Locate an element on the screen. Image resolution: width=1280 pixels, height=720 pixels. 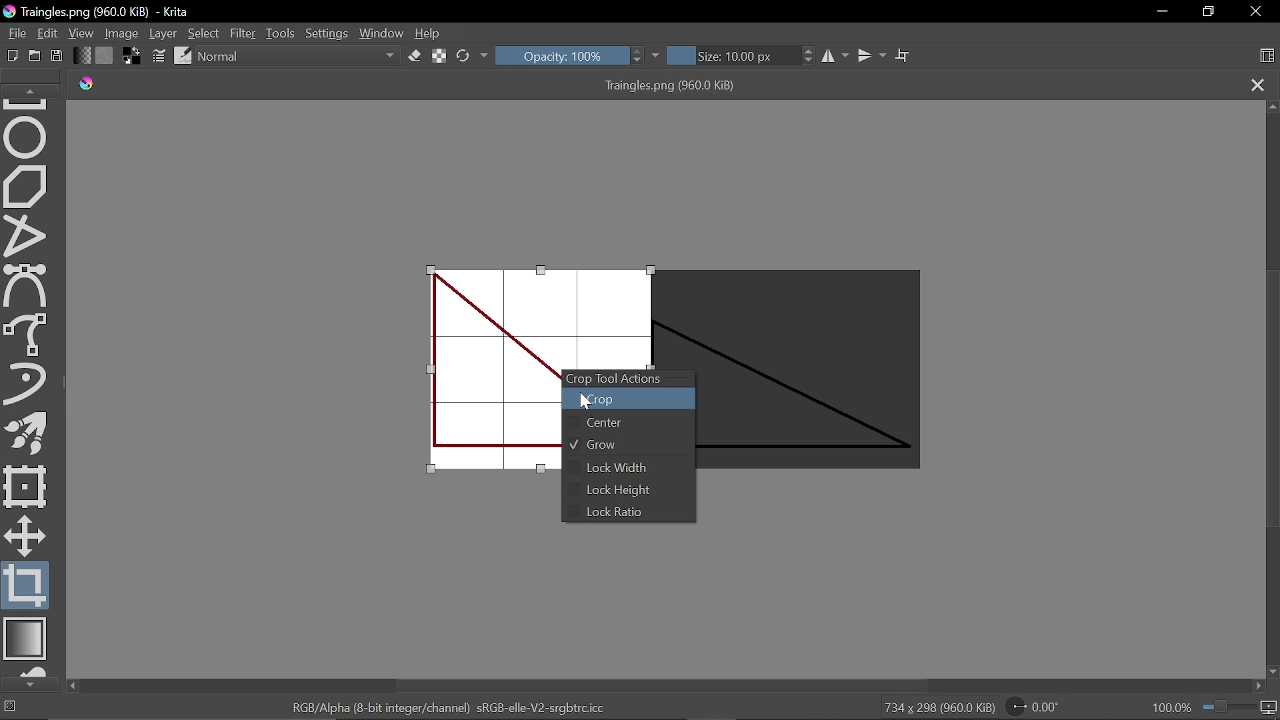
Minimize is located at coordinates (1162, 13).